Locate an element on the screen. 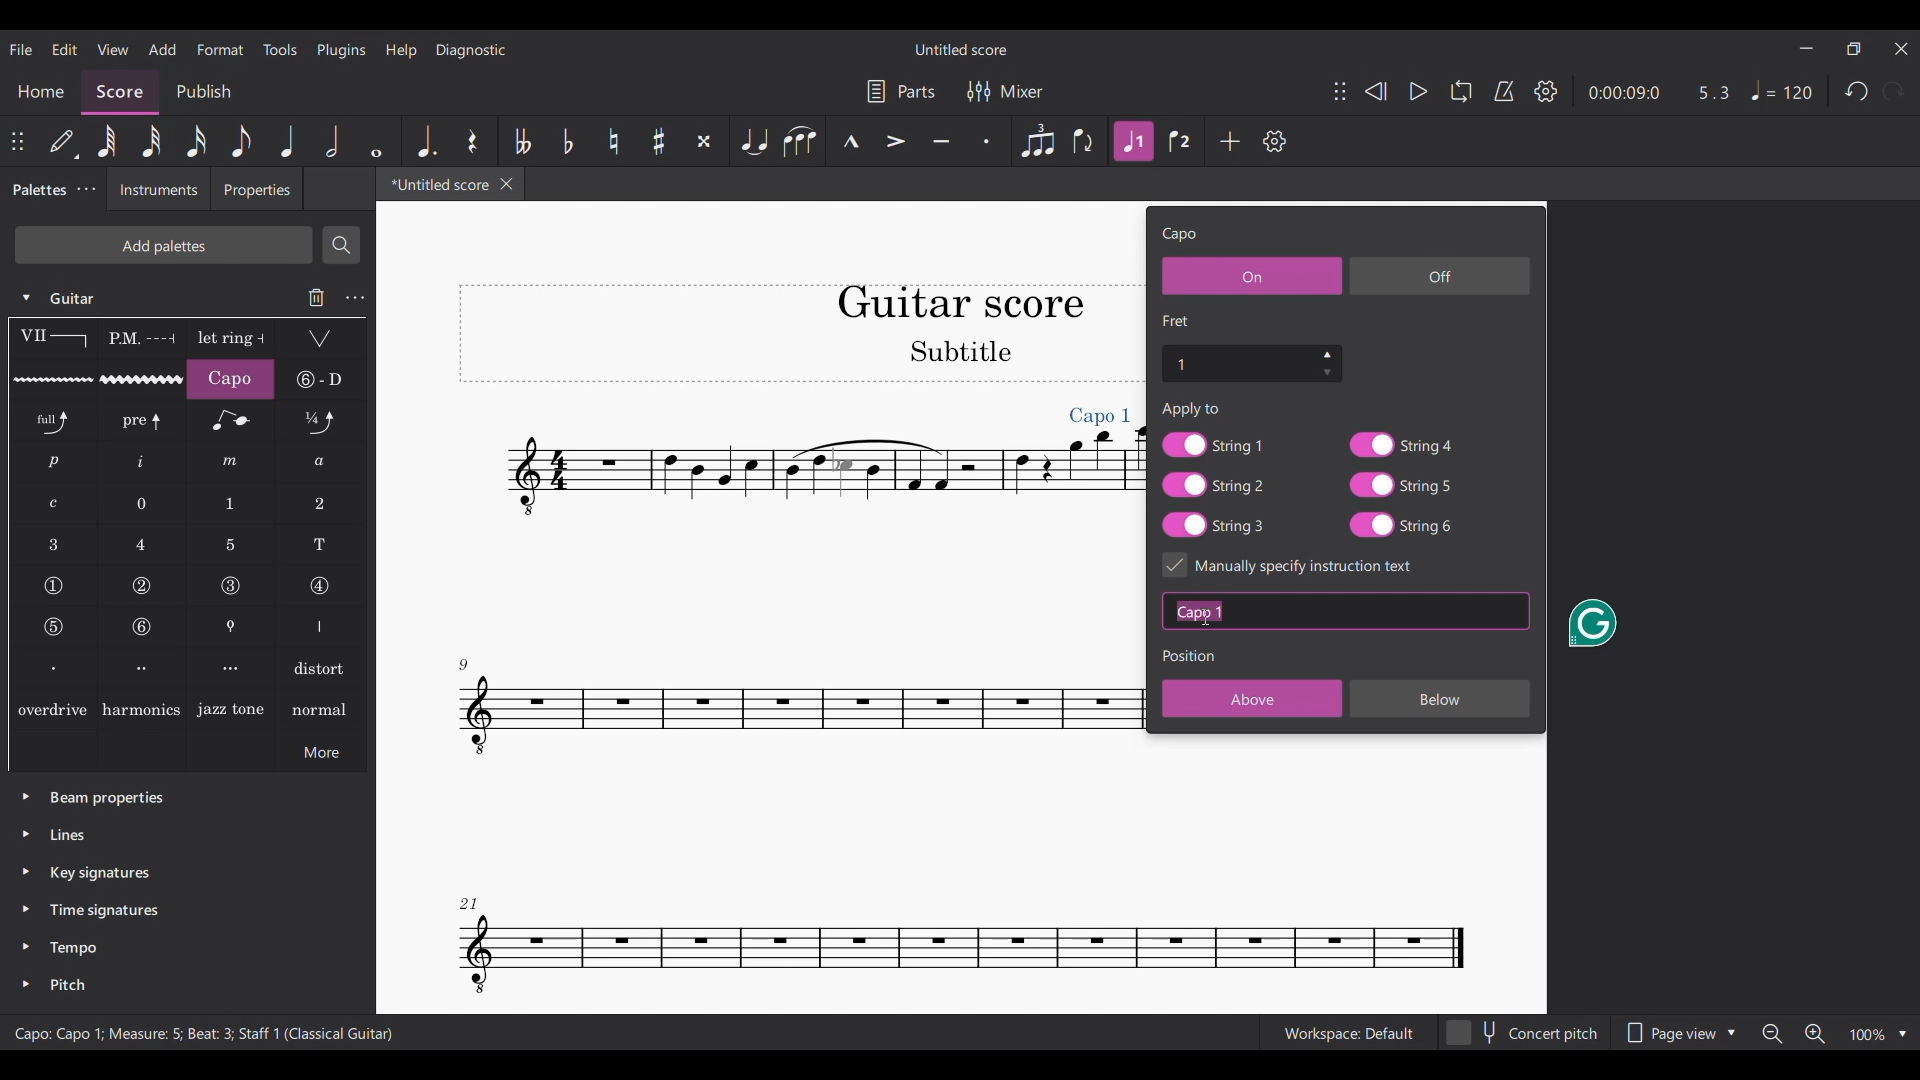 Image resolution: width=1920 pixels, height=1080 pixels. Section title is located at coordinates (1190, 654).